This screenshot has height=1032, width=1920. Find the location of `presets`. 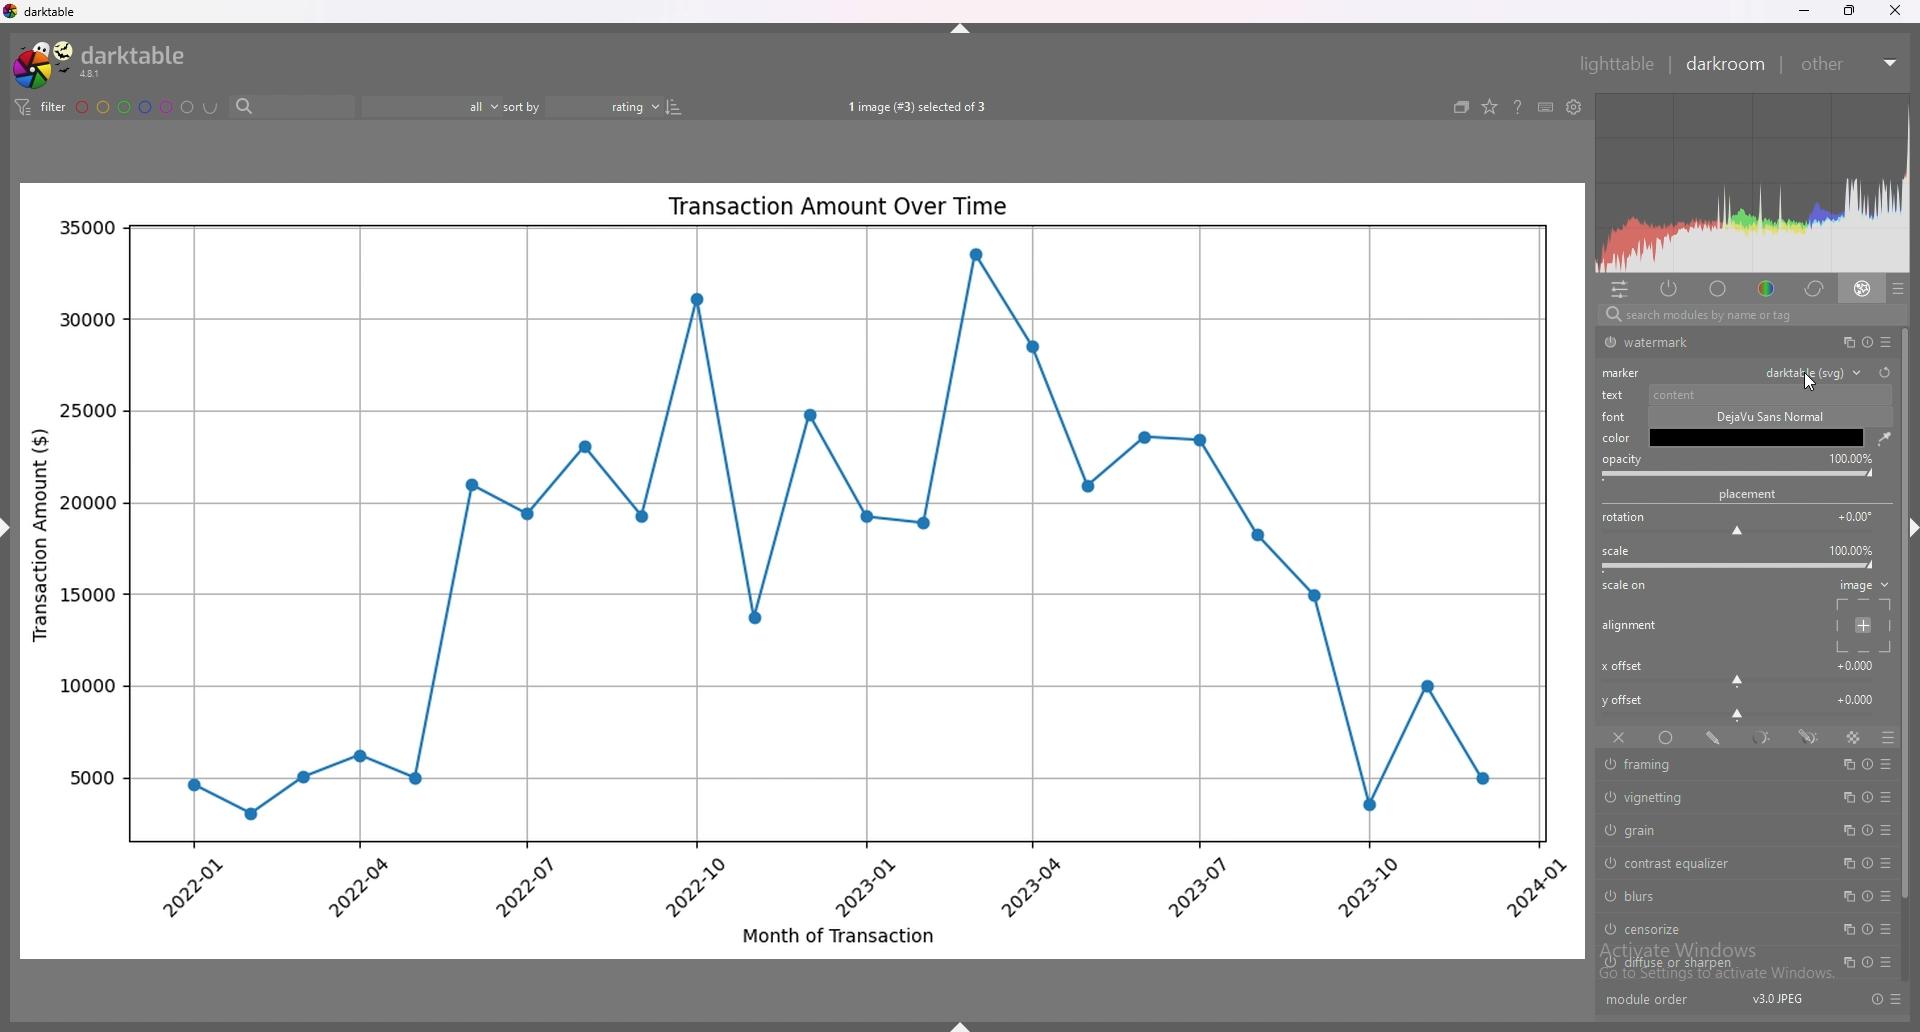

presets is located at coordinates (1889, 897).